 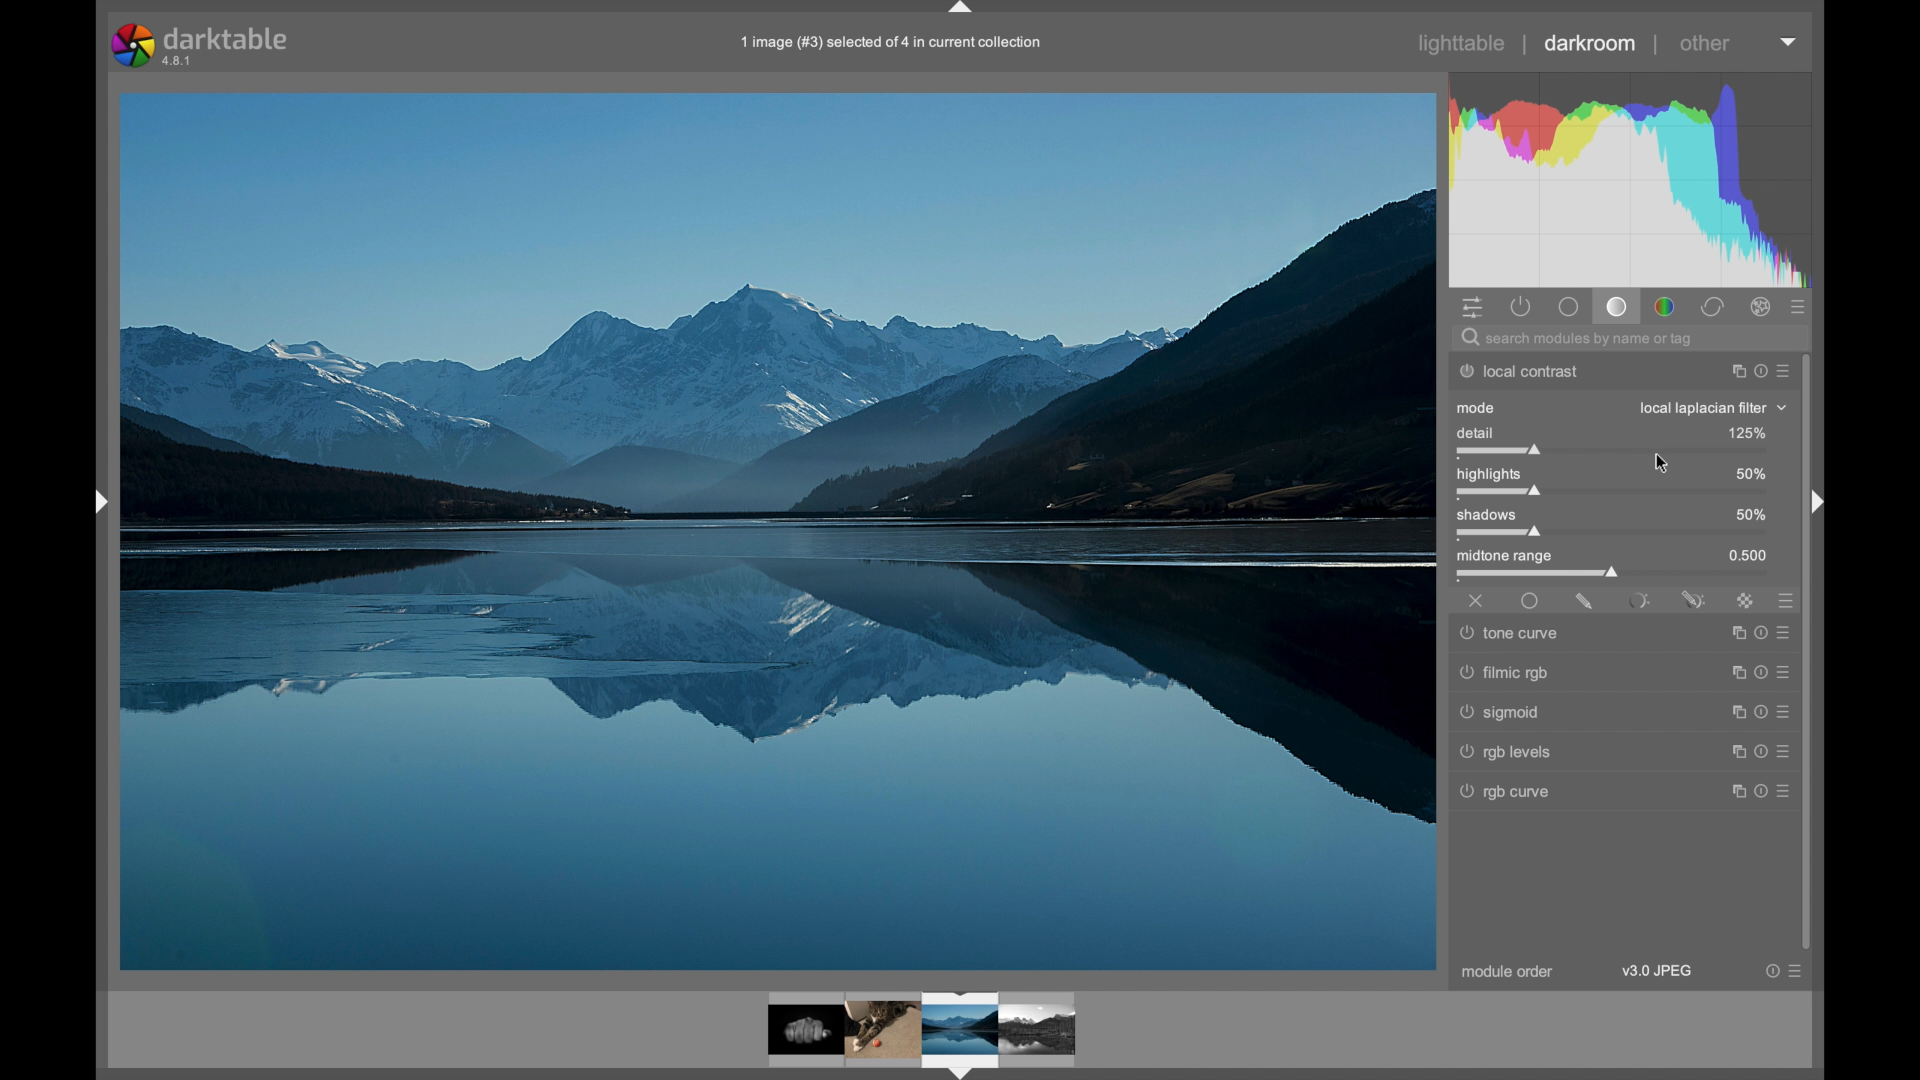 I want to click on histogram, so click(x=1631, y=177).